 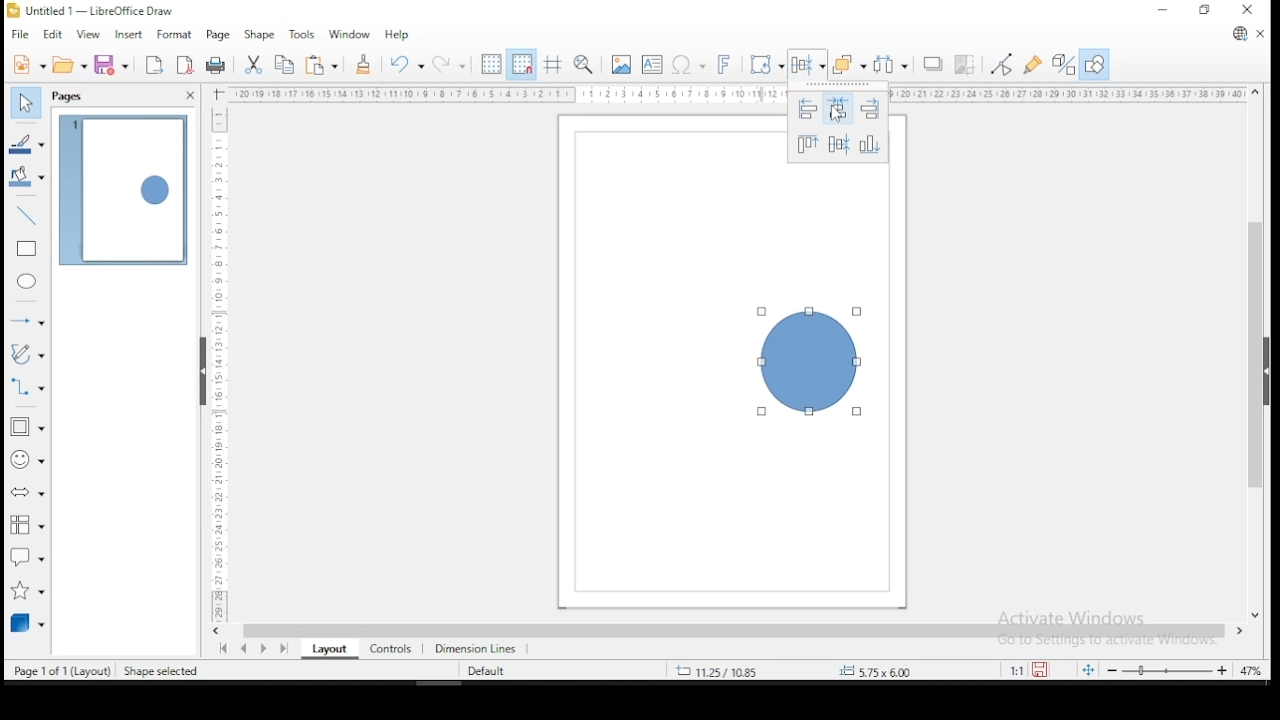 What do you see at coordinates (620, 65) in the screenshot?
I see `insert image` at bounding box center [620, 65].